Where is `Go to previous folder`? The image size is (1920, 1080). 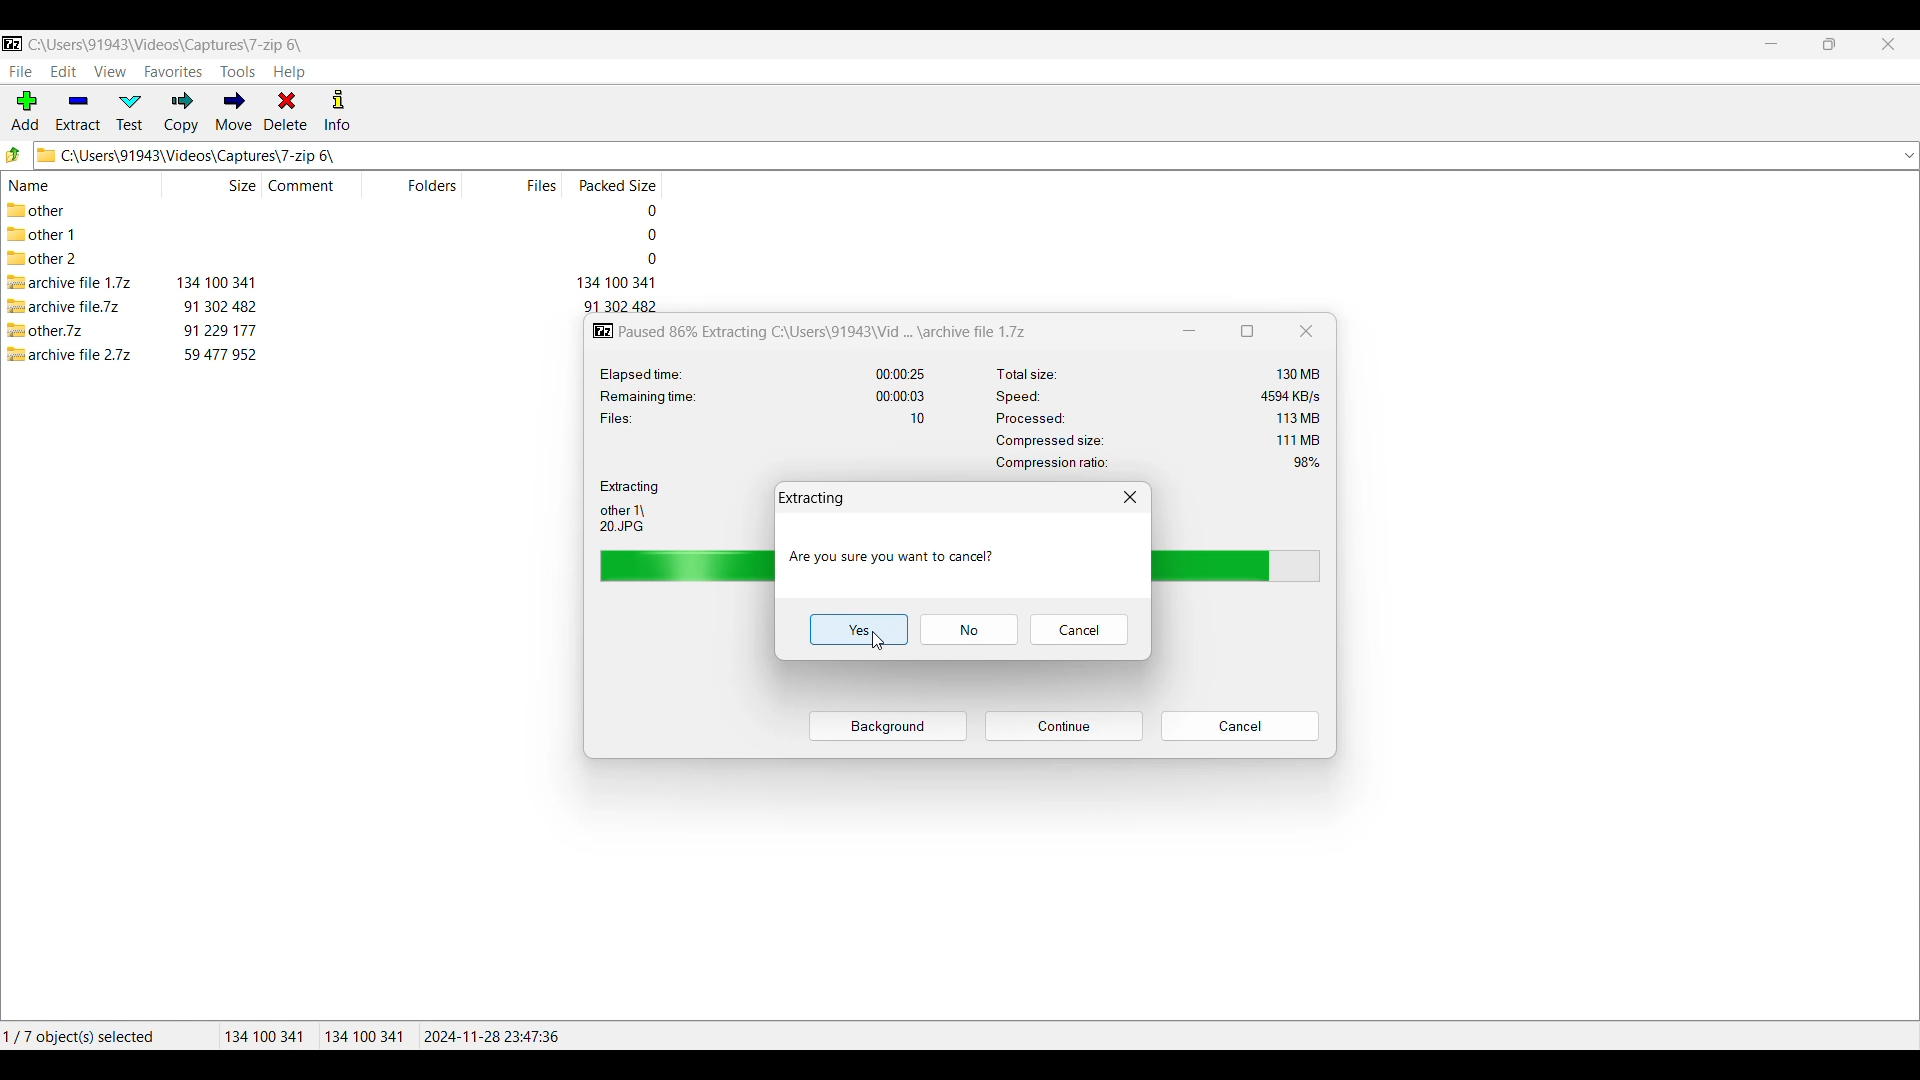 Go to previous folder is located at coordinates (15, 154).